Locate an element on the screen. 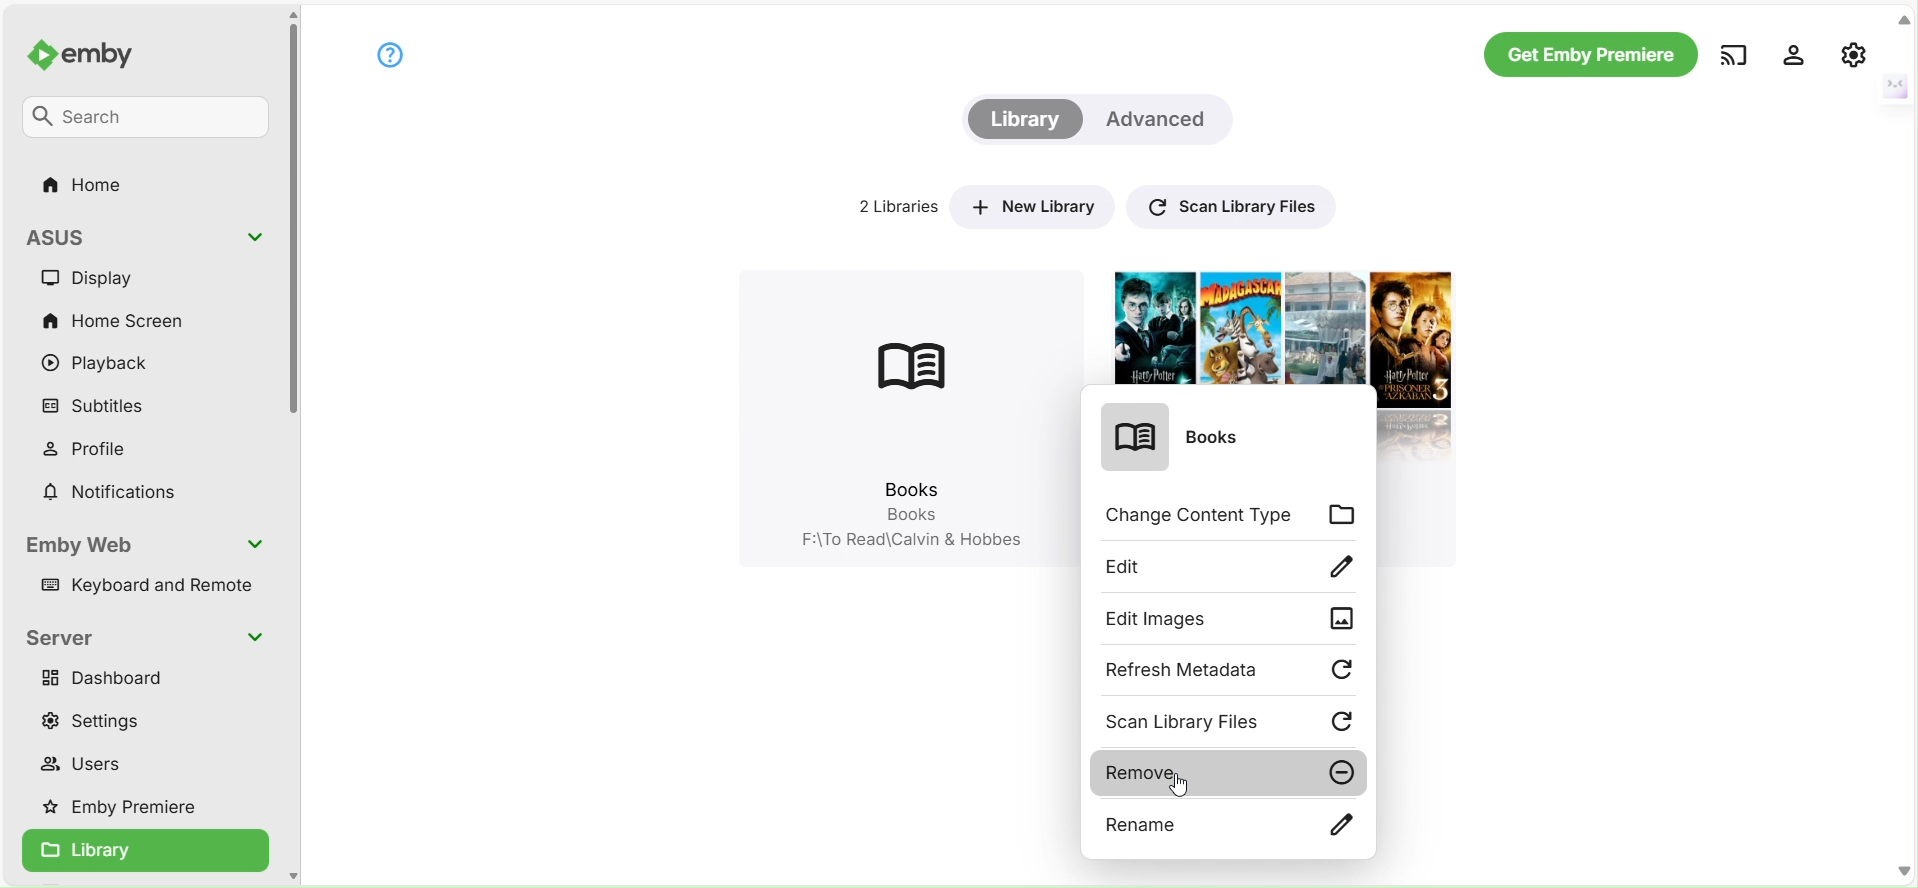 The width and height of the screenshot is (1918, 888). collapse is located at coordinates (1893, 84).